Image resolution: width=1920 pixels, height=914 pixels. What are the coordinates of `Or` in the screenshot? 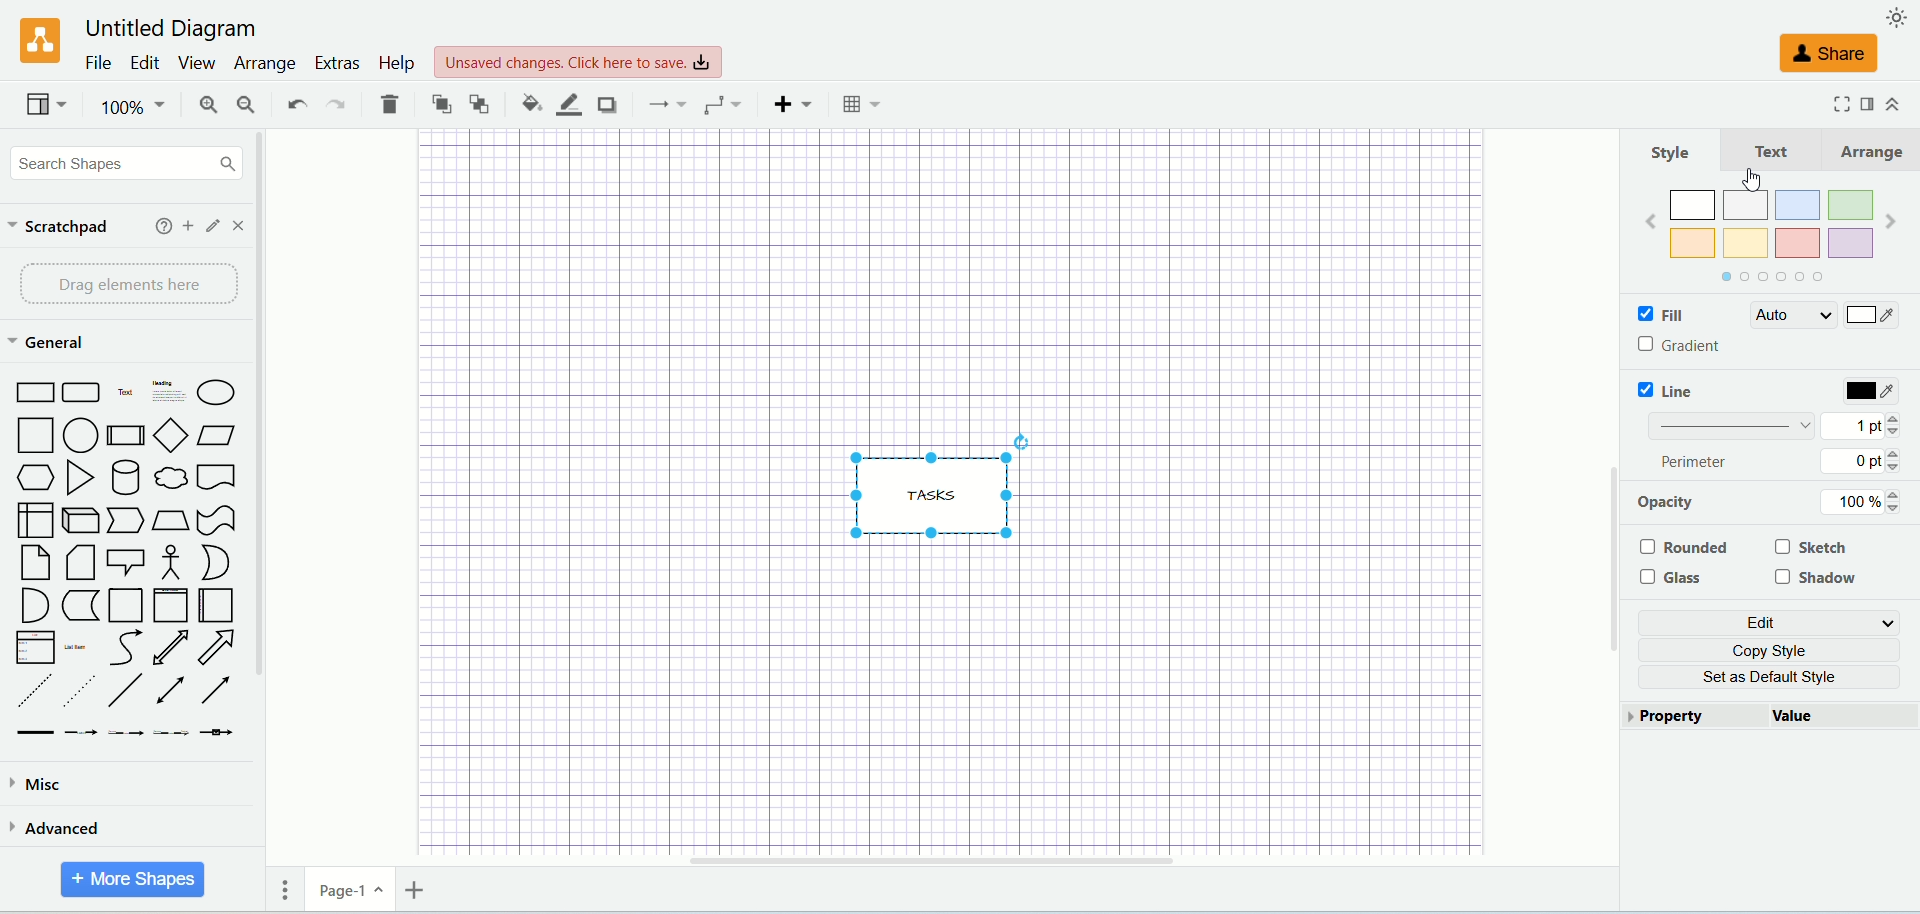 It's located at (213, 562).